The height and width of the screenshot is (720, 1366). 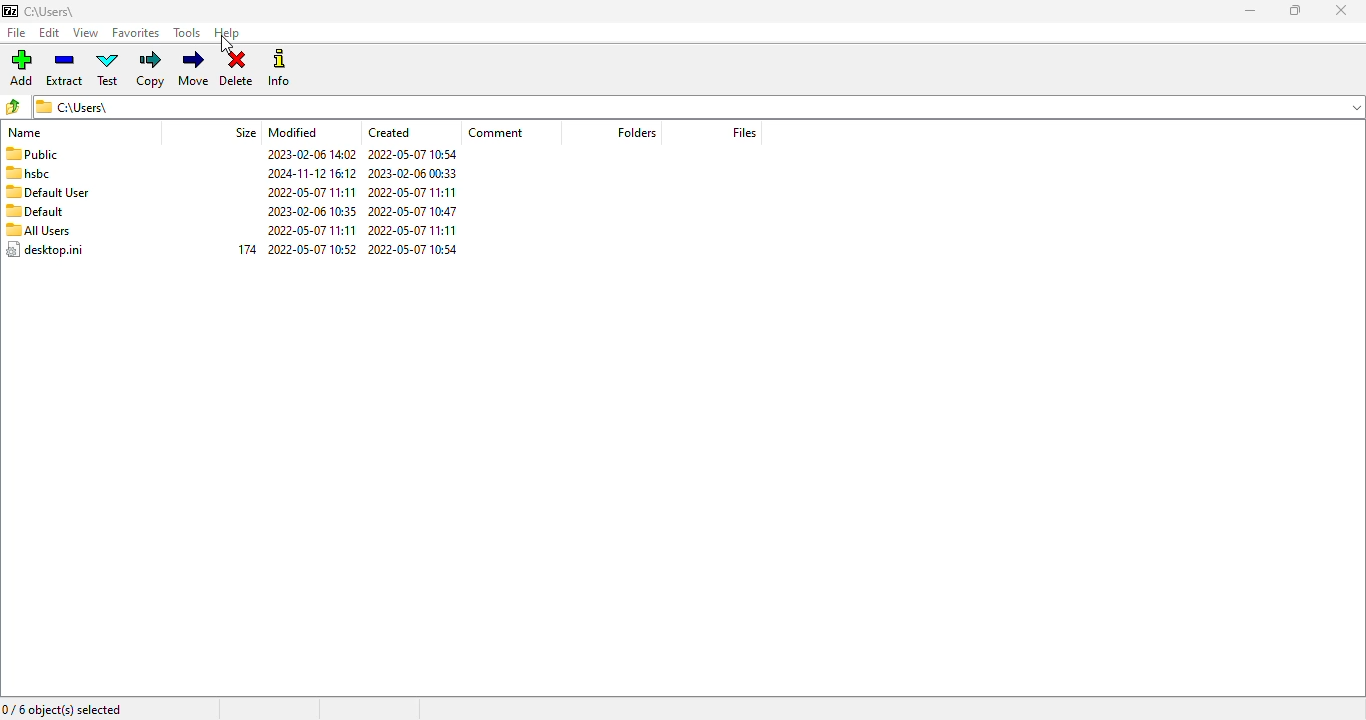 I want to click on delete, so click(x=237, y=69).